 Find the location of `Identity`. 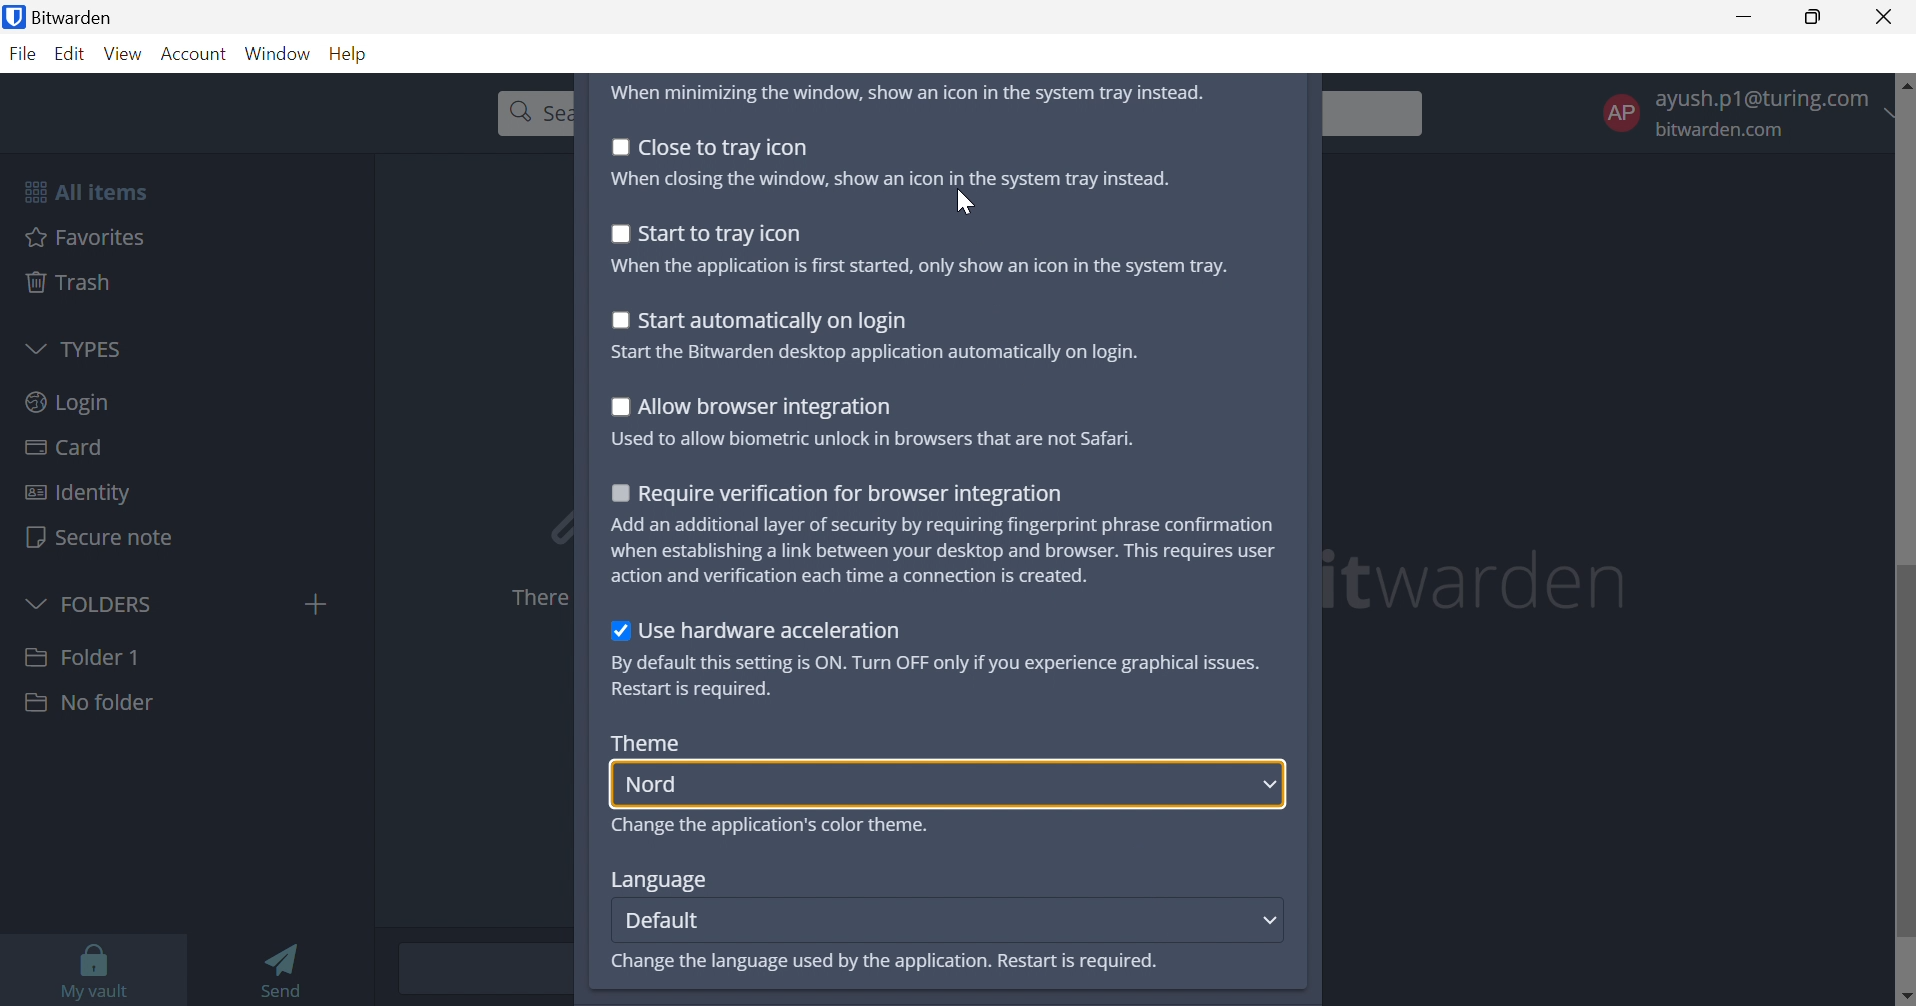

Identity is located at coordinates (76, 493).